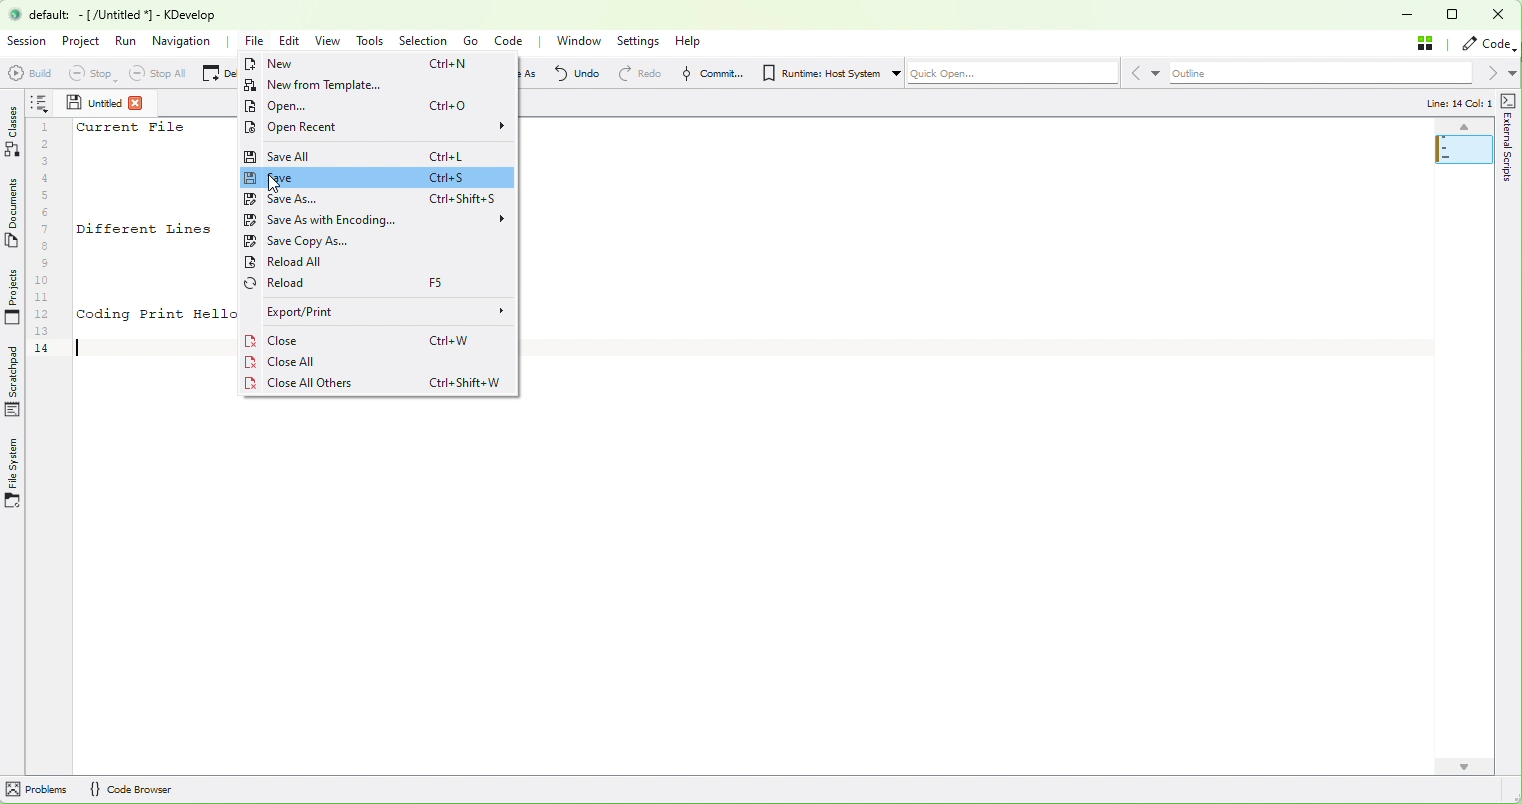 This screenshot has height=804, width=1522. I want to click on New From Template, so click(323, 84).